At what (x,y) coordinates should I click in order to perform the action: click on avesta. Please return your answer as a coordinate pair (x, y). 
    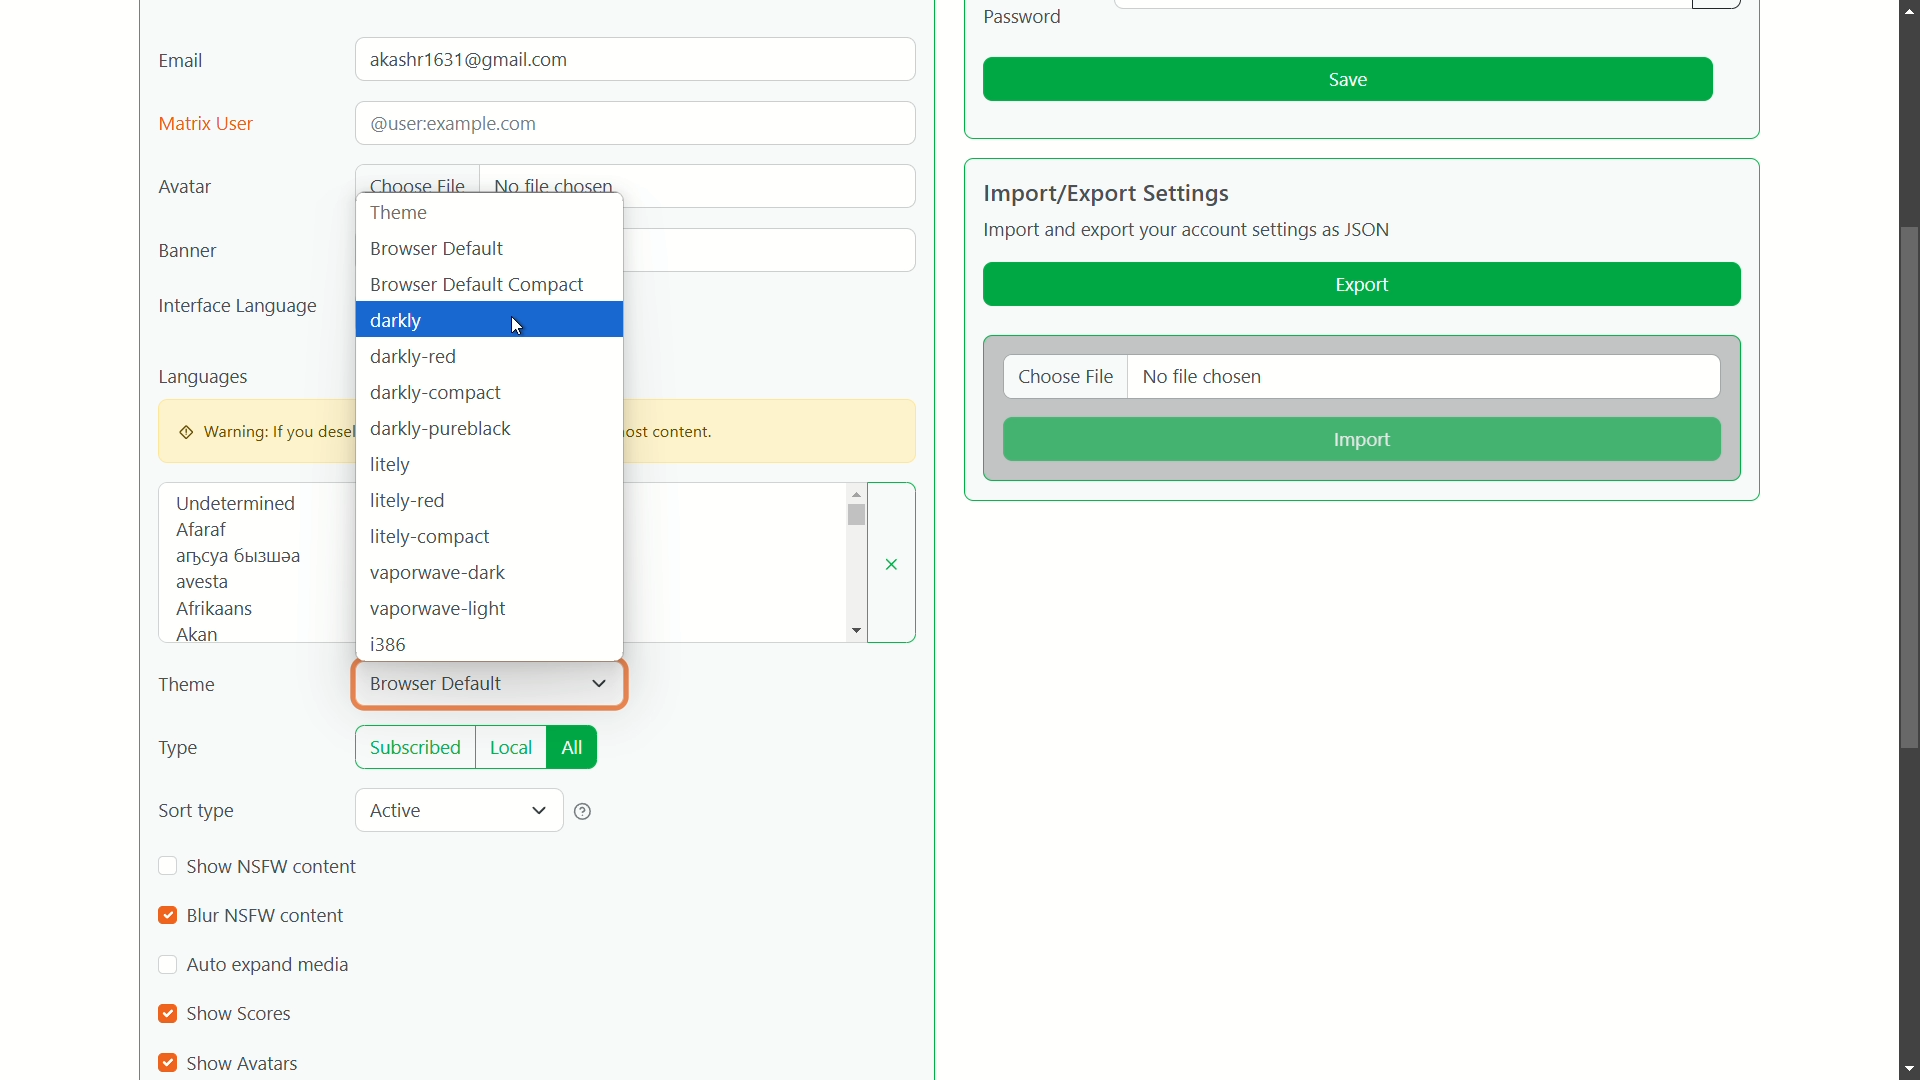
    Looking at the image, I should click on (202, 584).